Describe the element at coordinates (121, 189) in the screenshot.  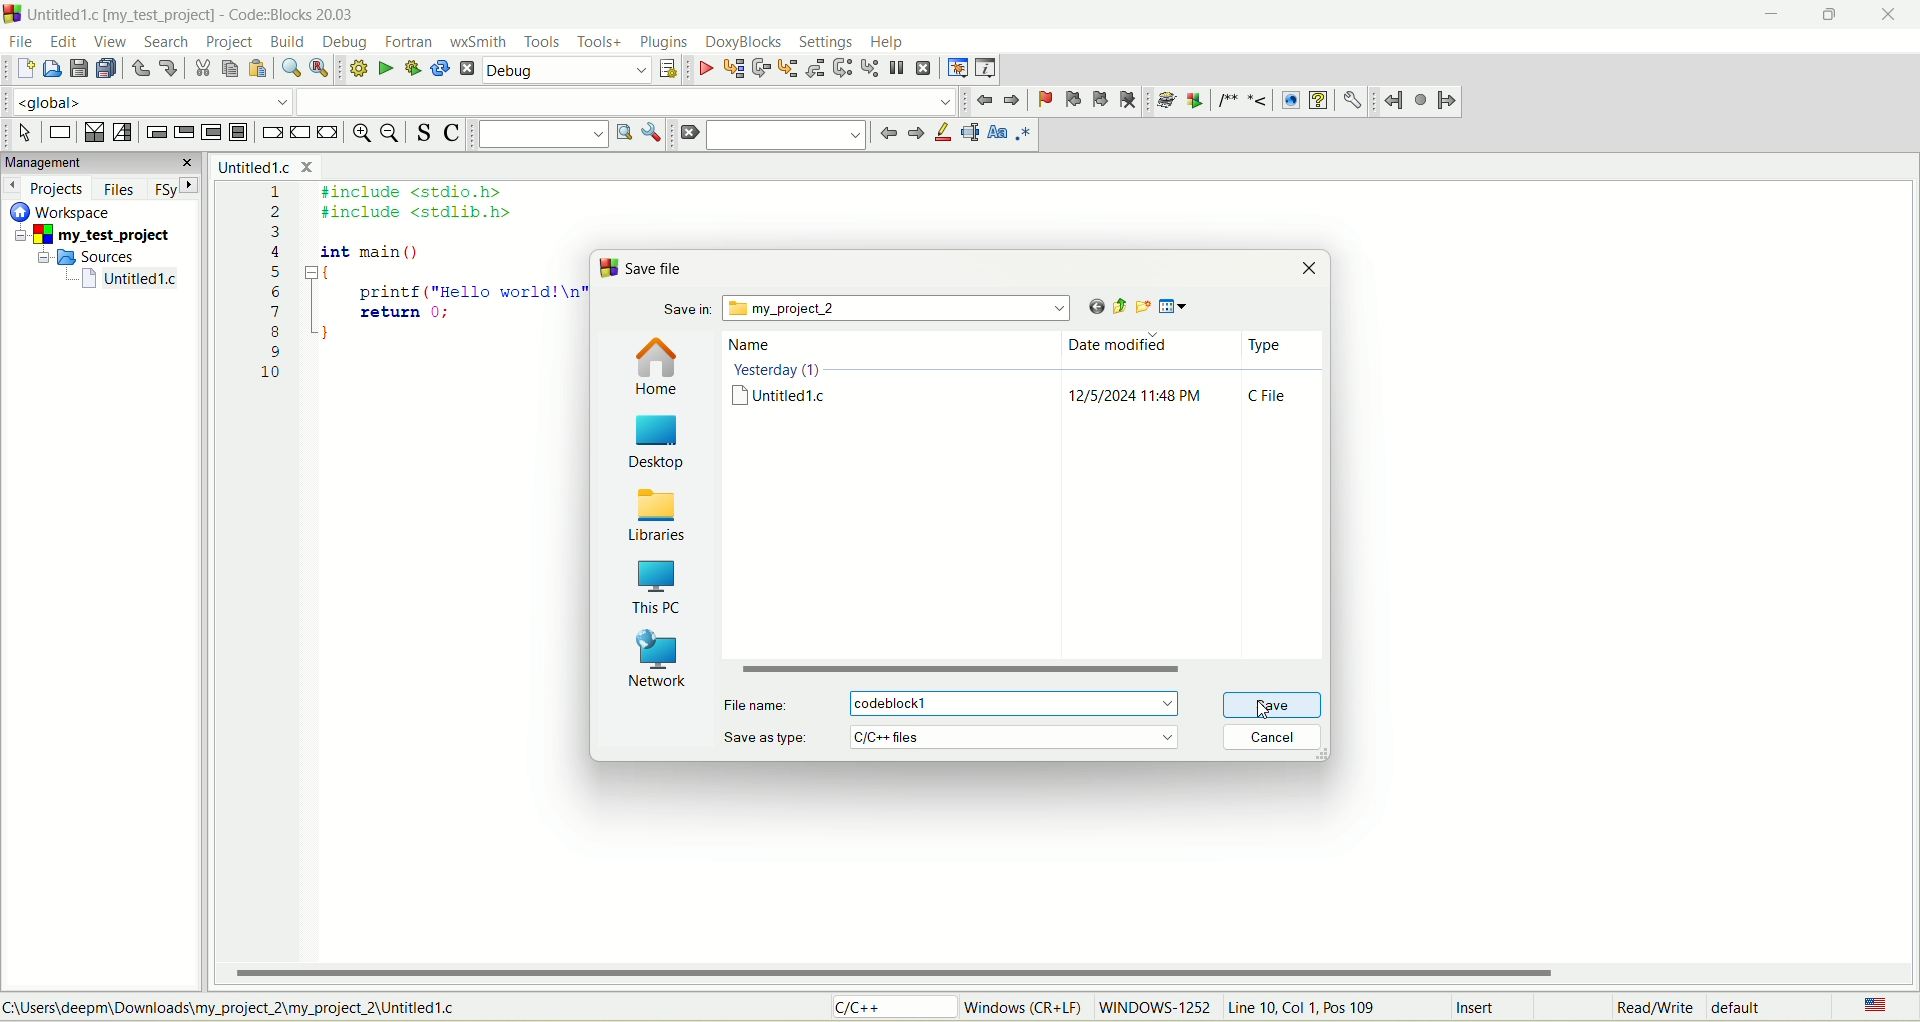
I see `files` at that location.